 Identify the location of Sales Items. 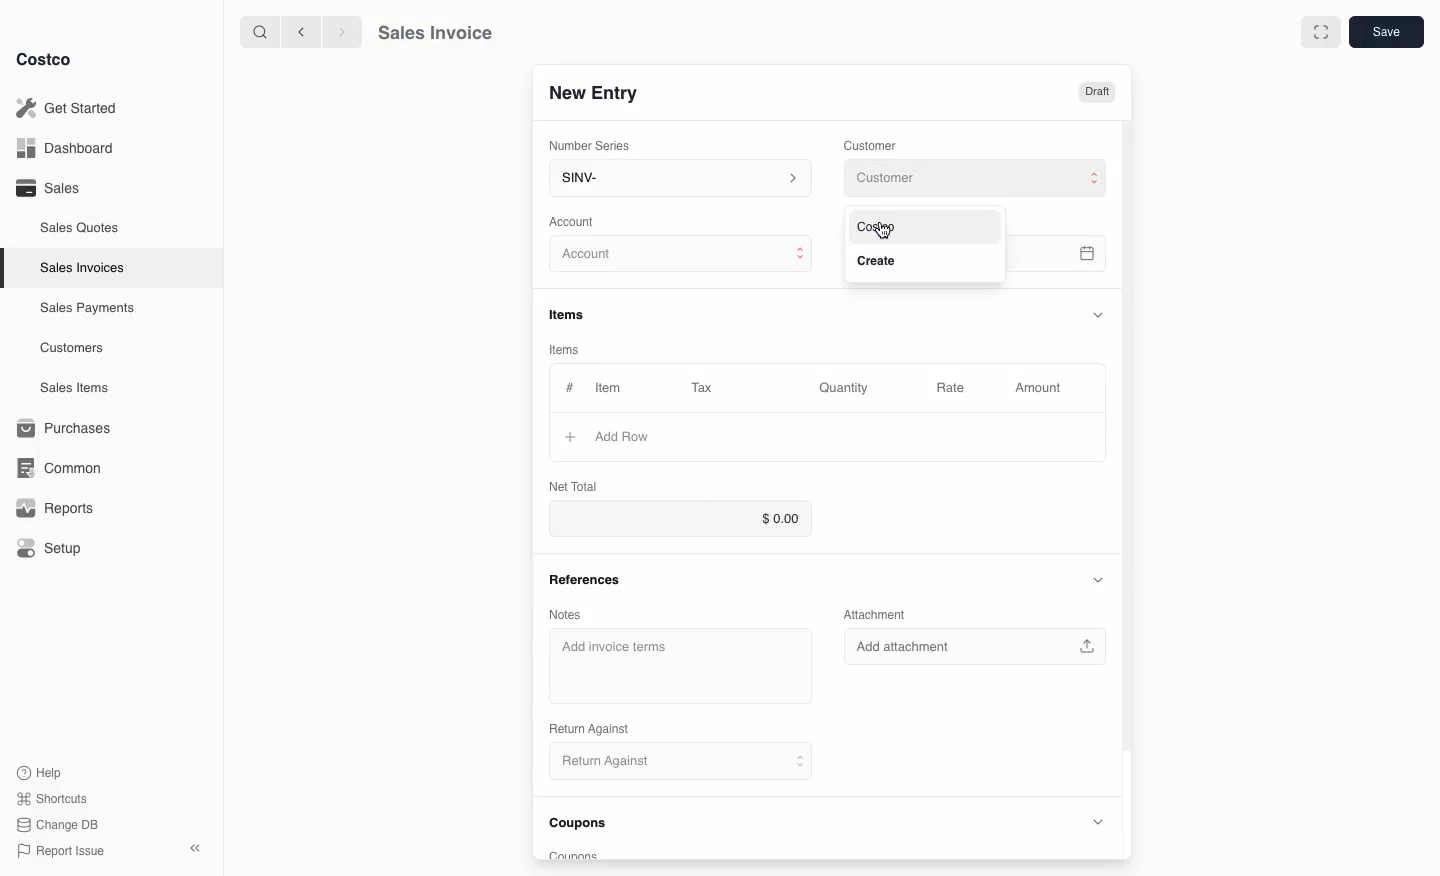
(77, 386).